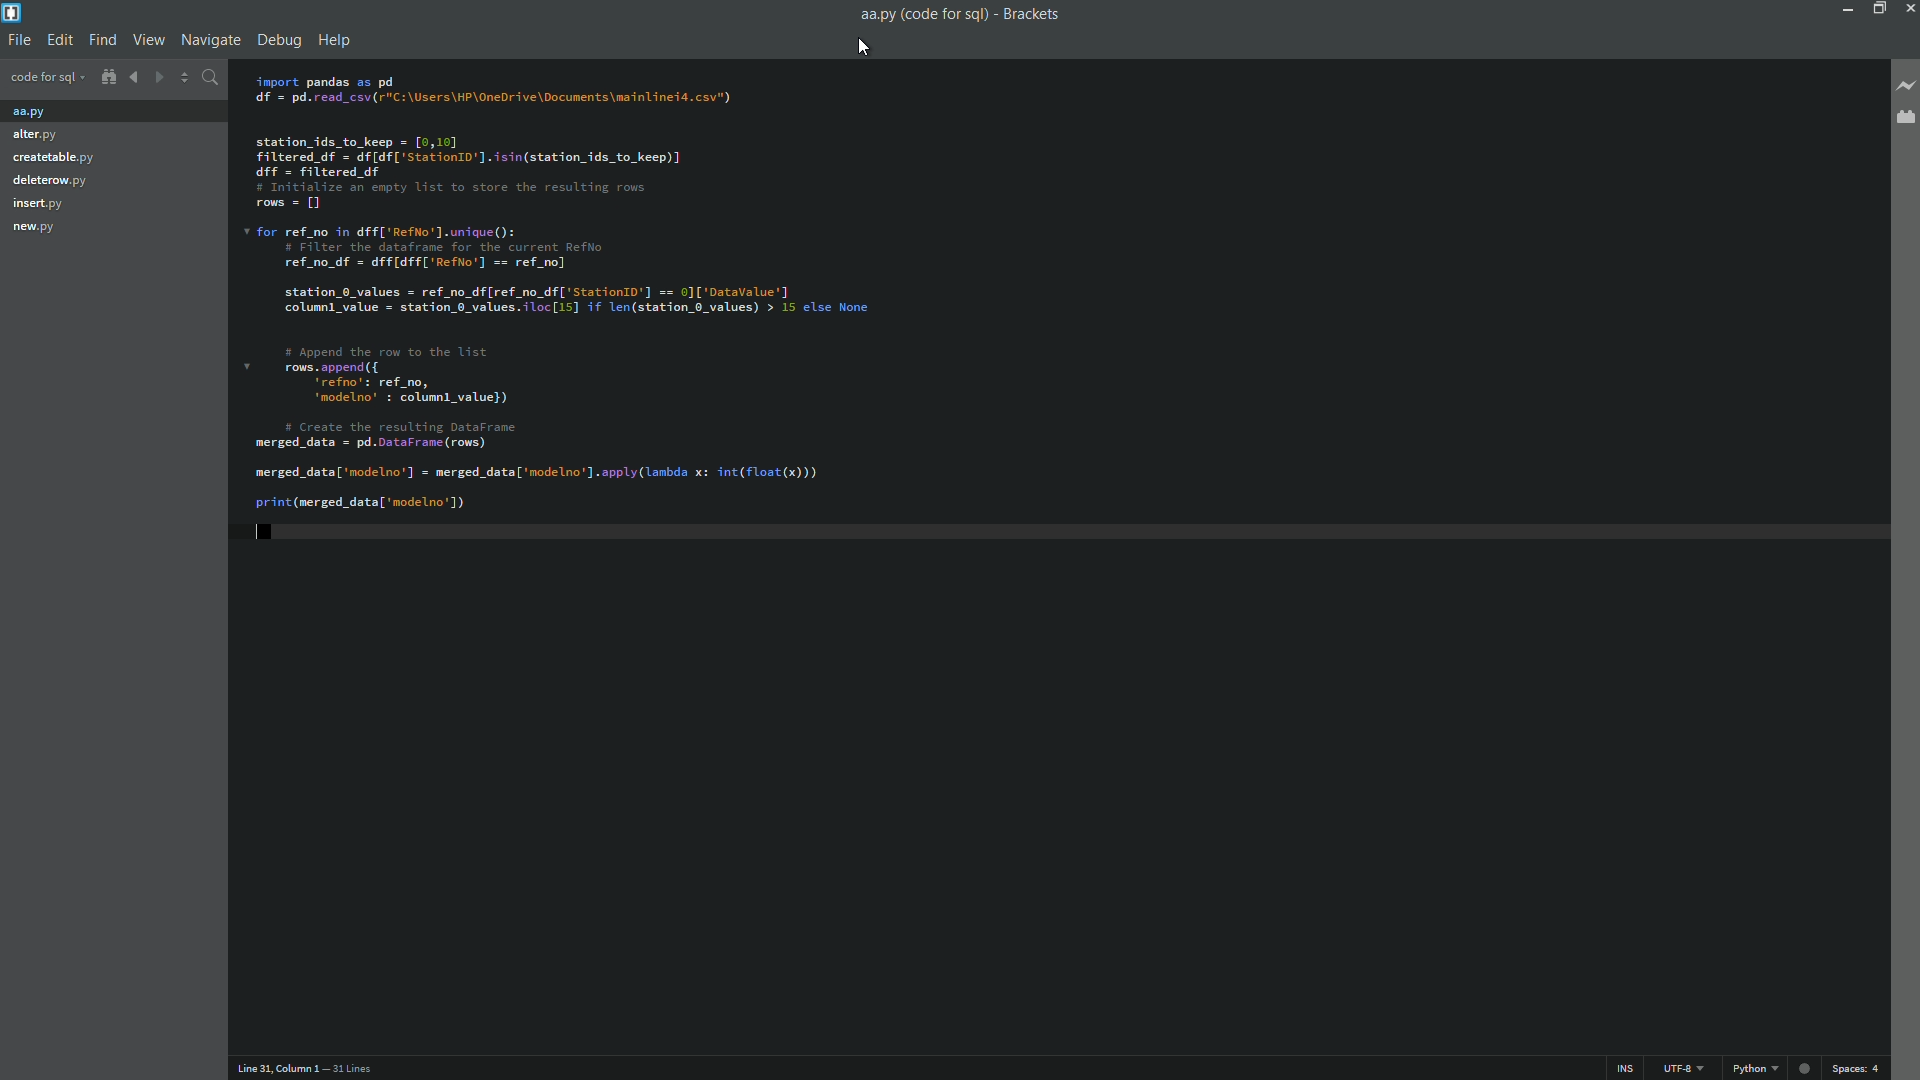  I want to click on circle , so click(1804, 1069).